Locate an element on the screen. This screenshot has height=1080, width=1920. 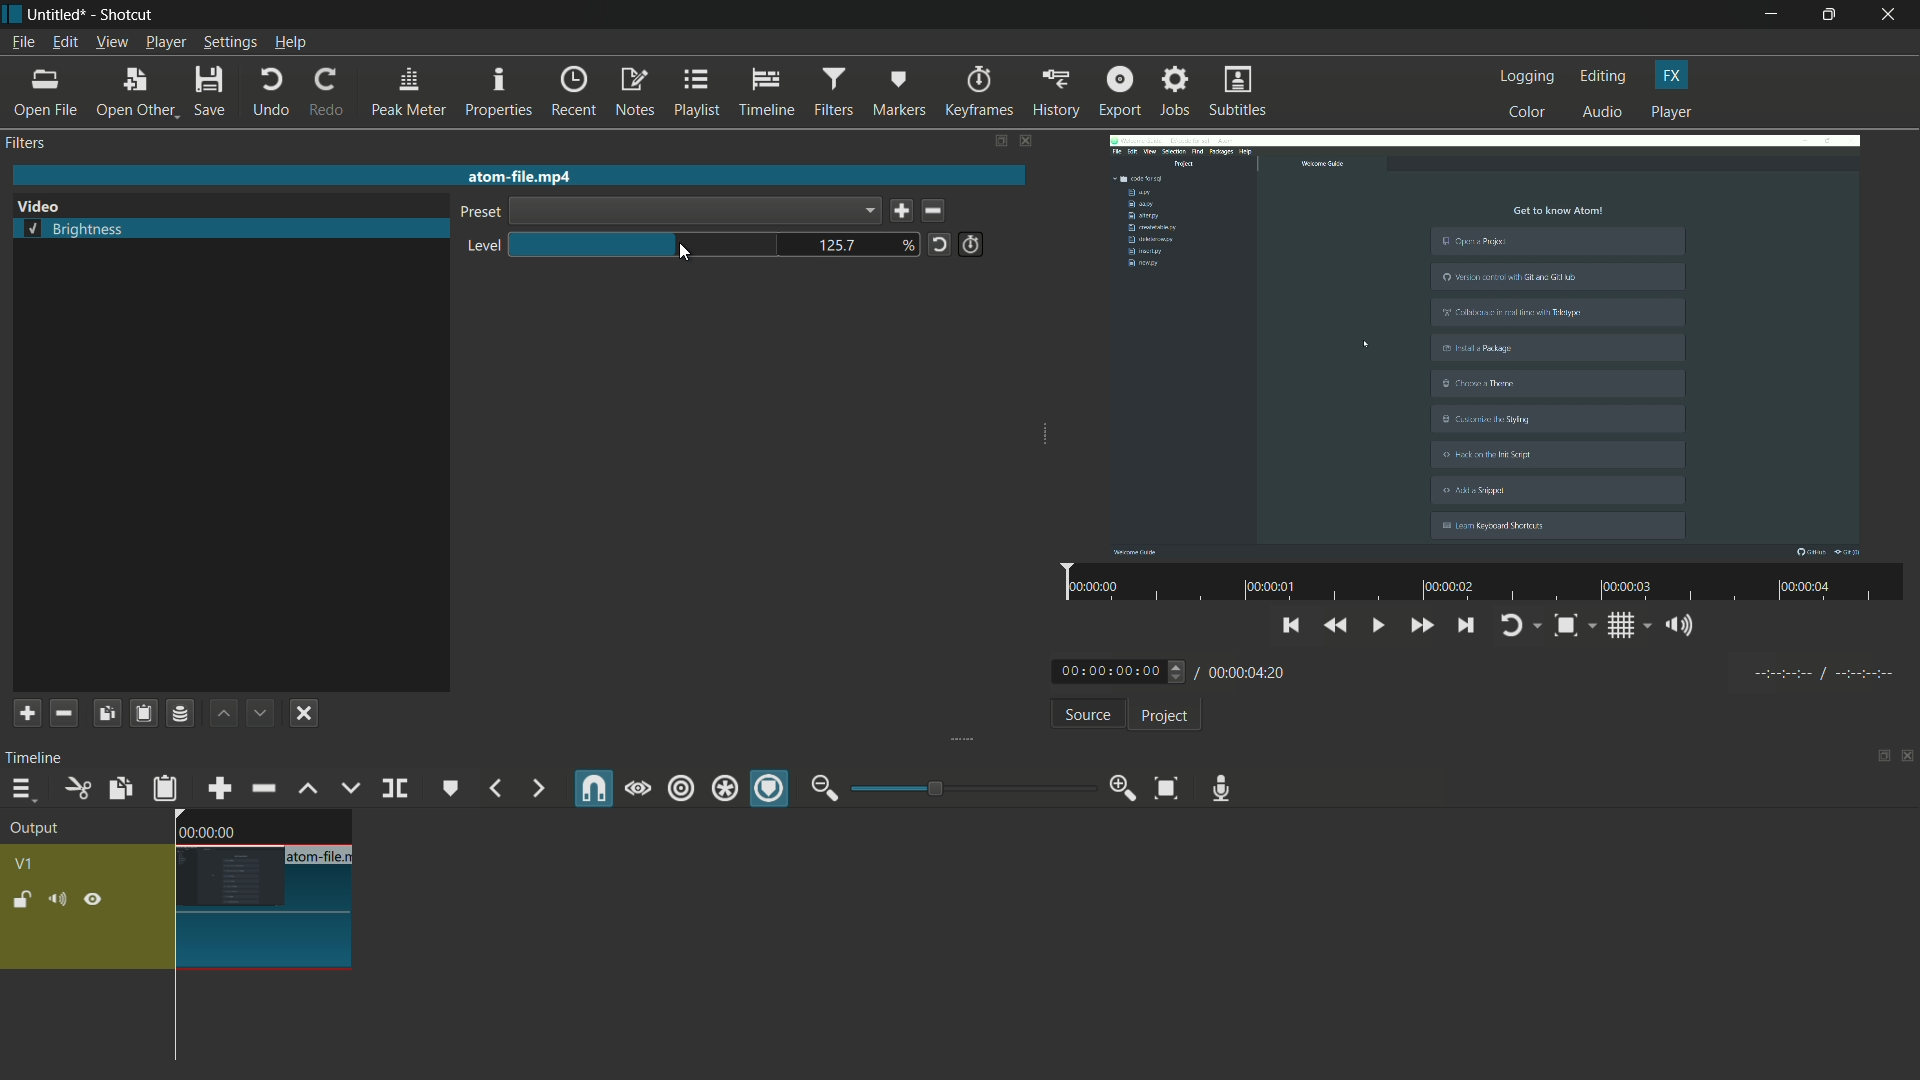
player is located at coordinates (1671, 113).